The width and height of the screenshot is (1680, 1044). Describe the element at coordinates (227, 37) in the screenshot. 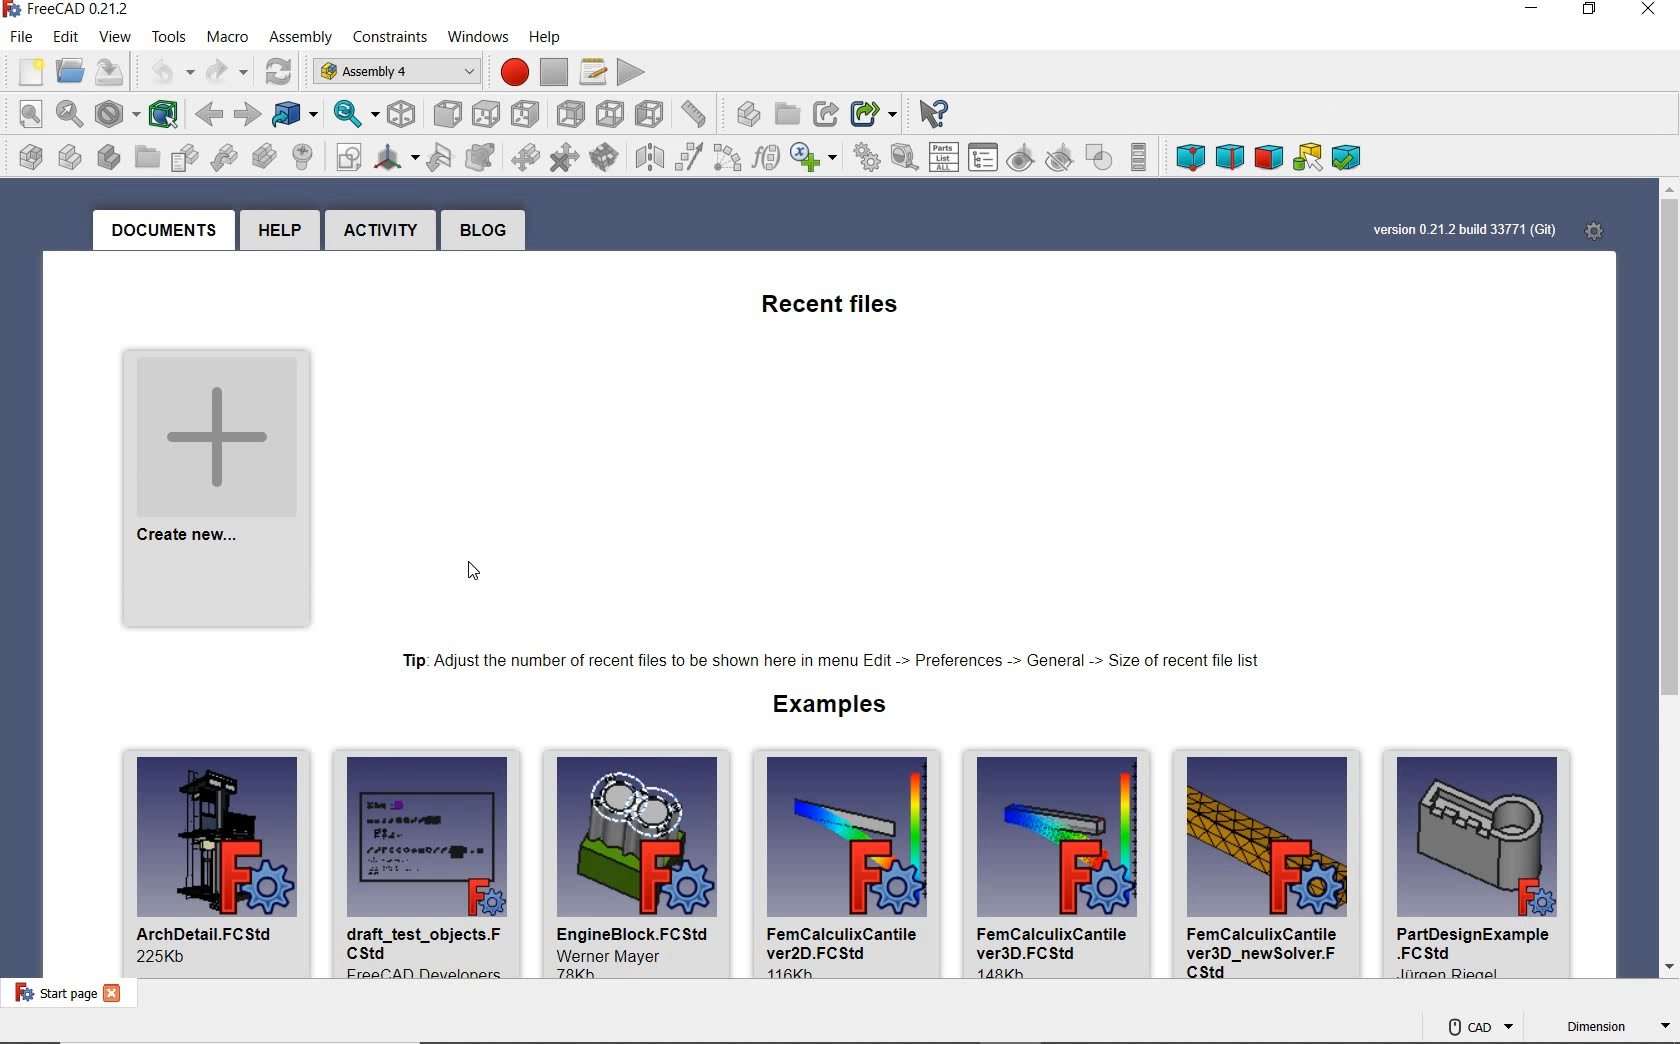

I see `macro` at that location.